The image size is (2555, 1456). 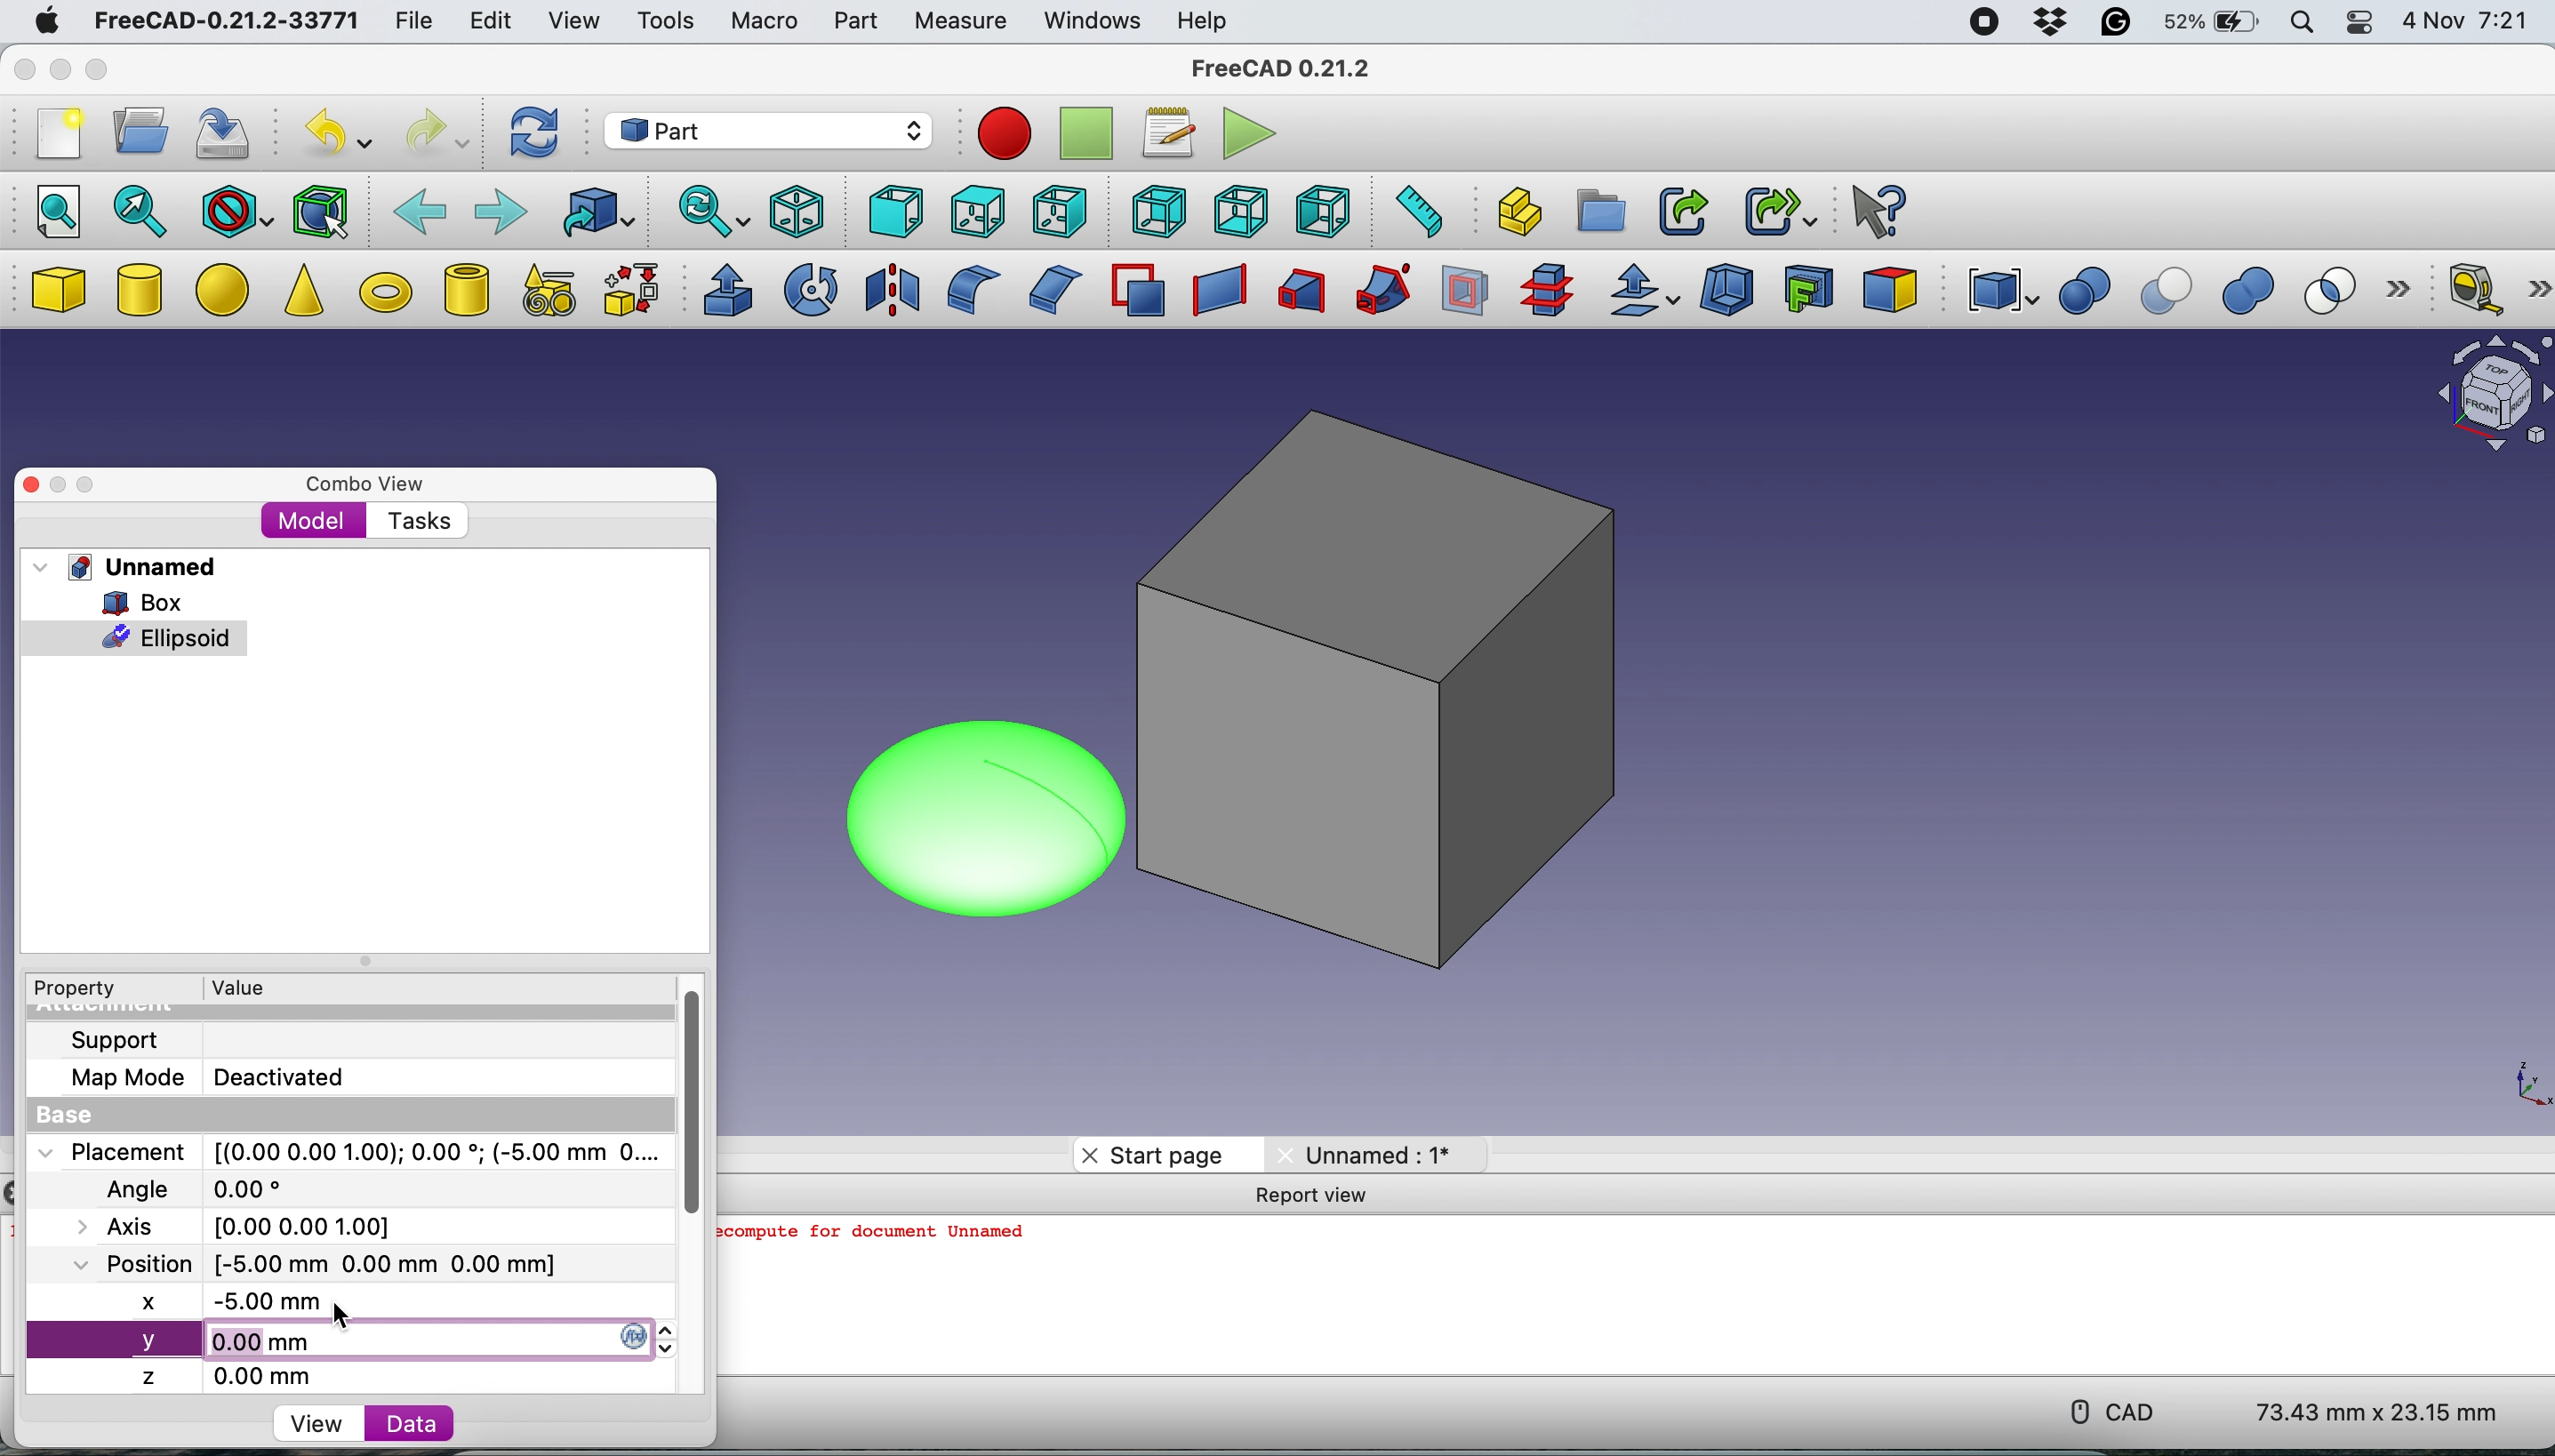 I want to click on save, so click(x=227, y=136).